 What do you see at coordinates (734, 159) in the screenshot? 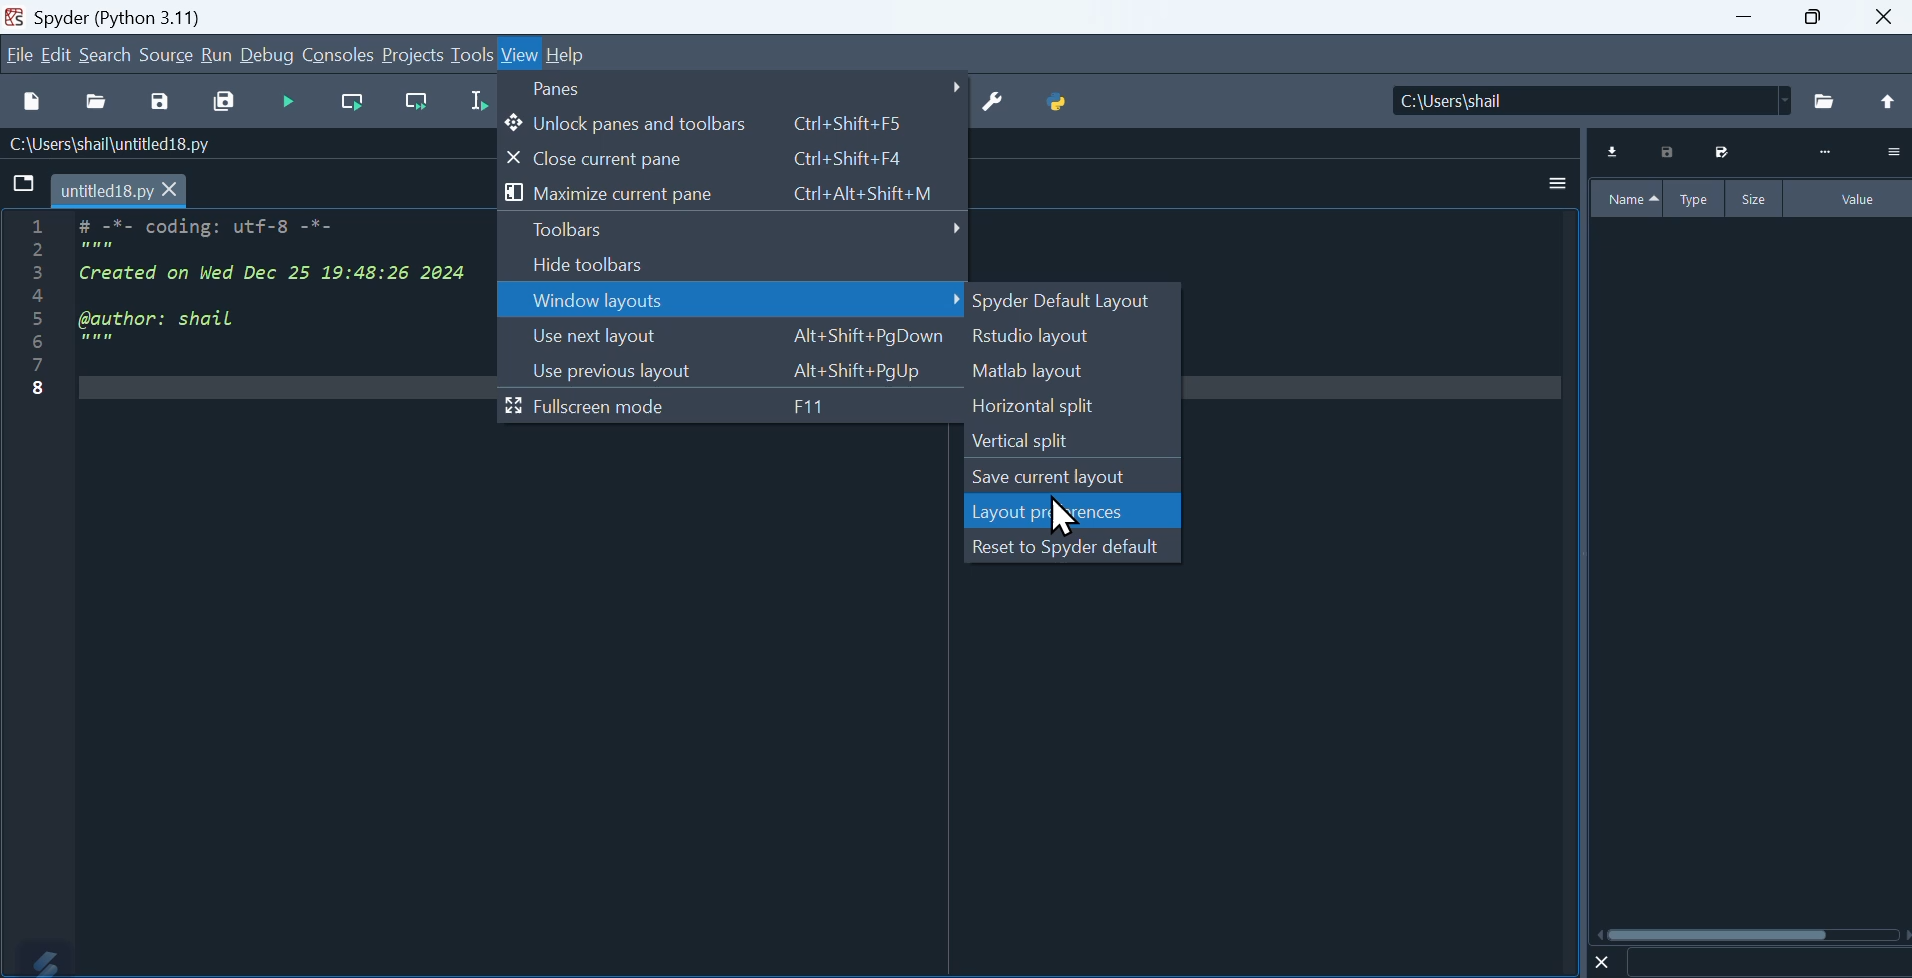
I see `Closed current pain` at bounding box center [734, 159].